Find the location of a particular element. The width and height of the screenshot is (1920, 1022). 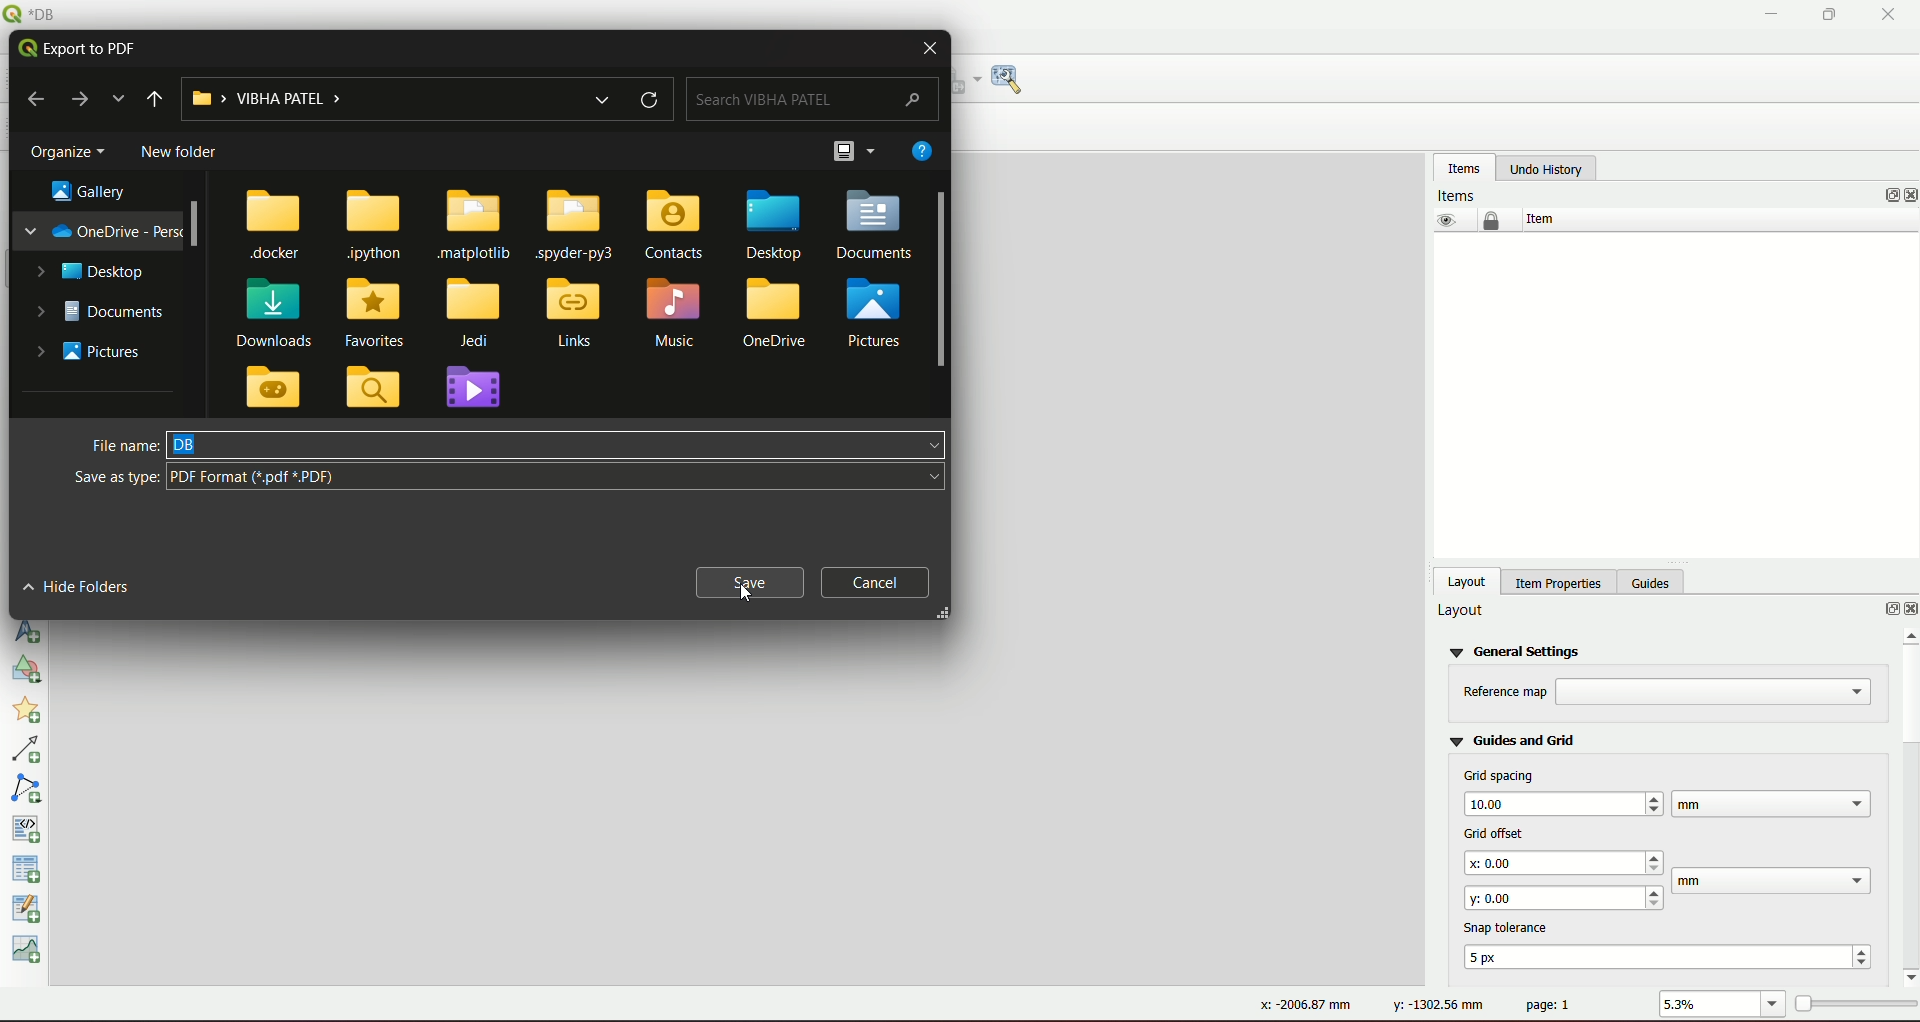

add HTML is located at coordinates (29, 827).